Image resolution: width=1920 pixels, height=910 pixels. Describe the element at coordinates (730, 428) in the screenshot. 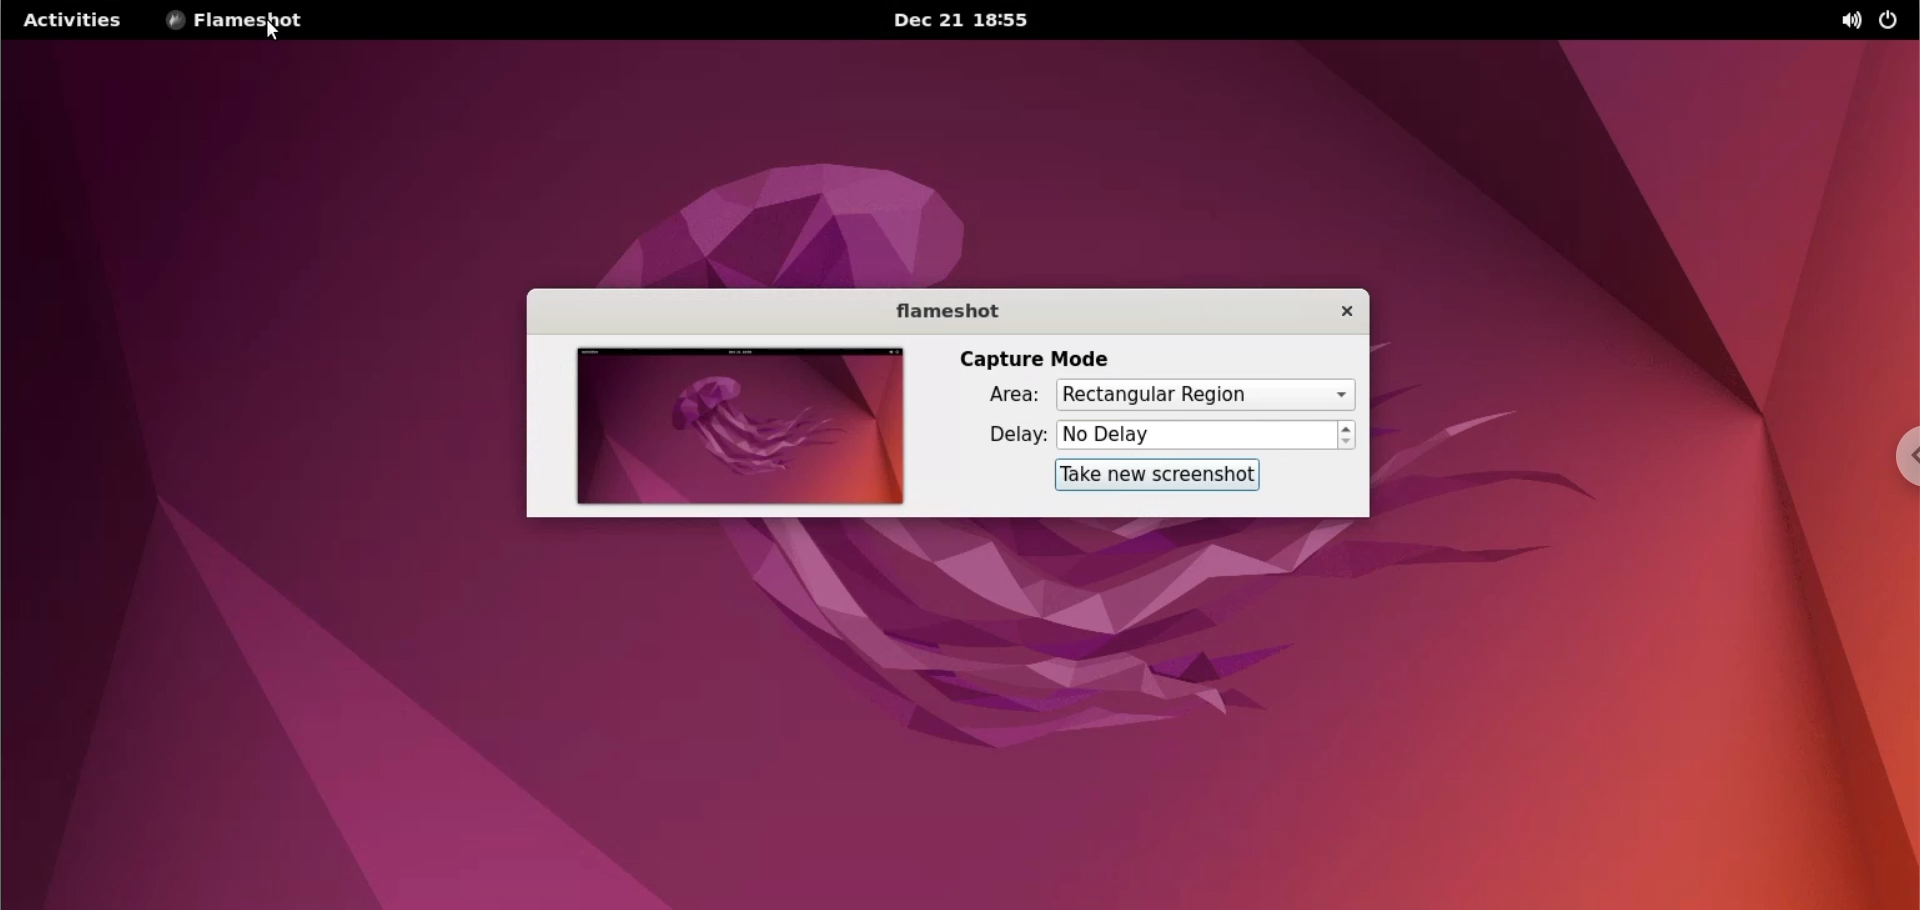

I see `screenshot preview` at that location.